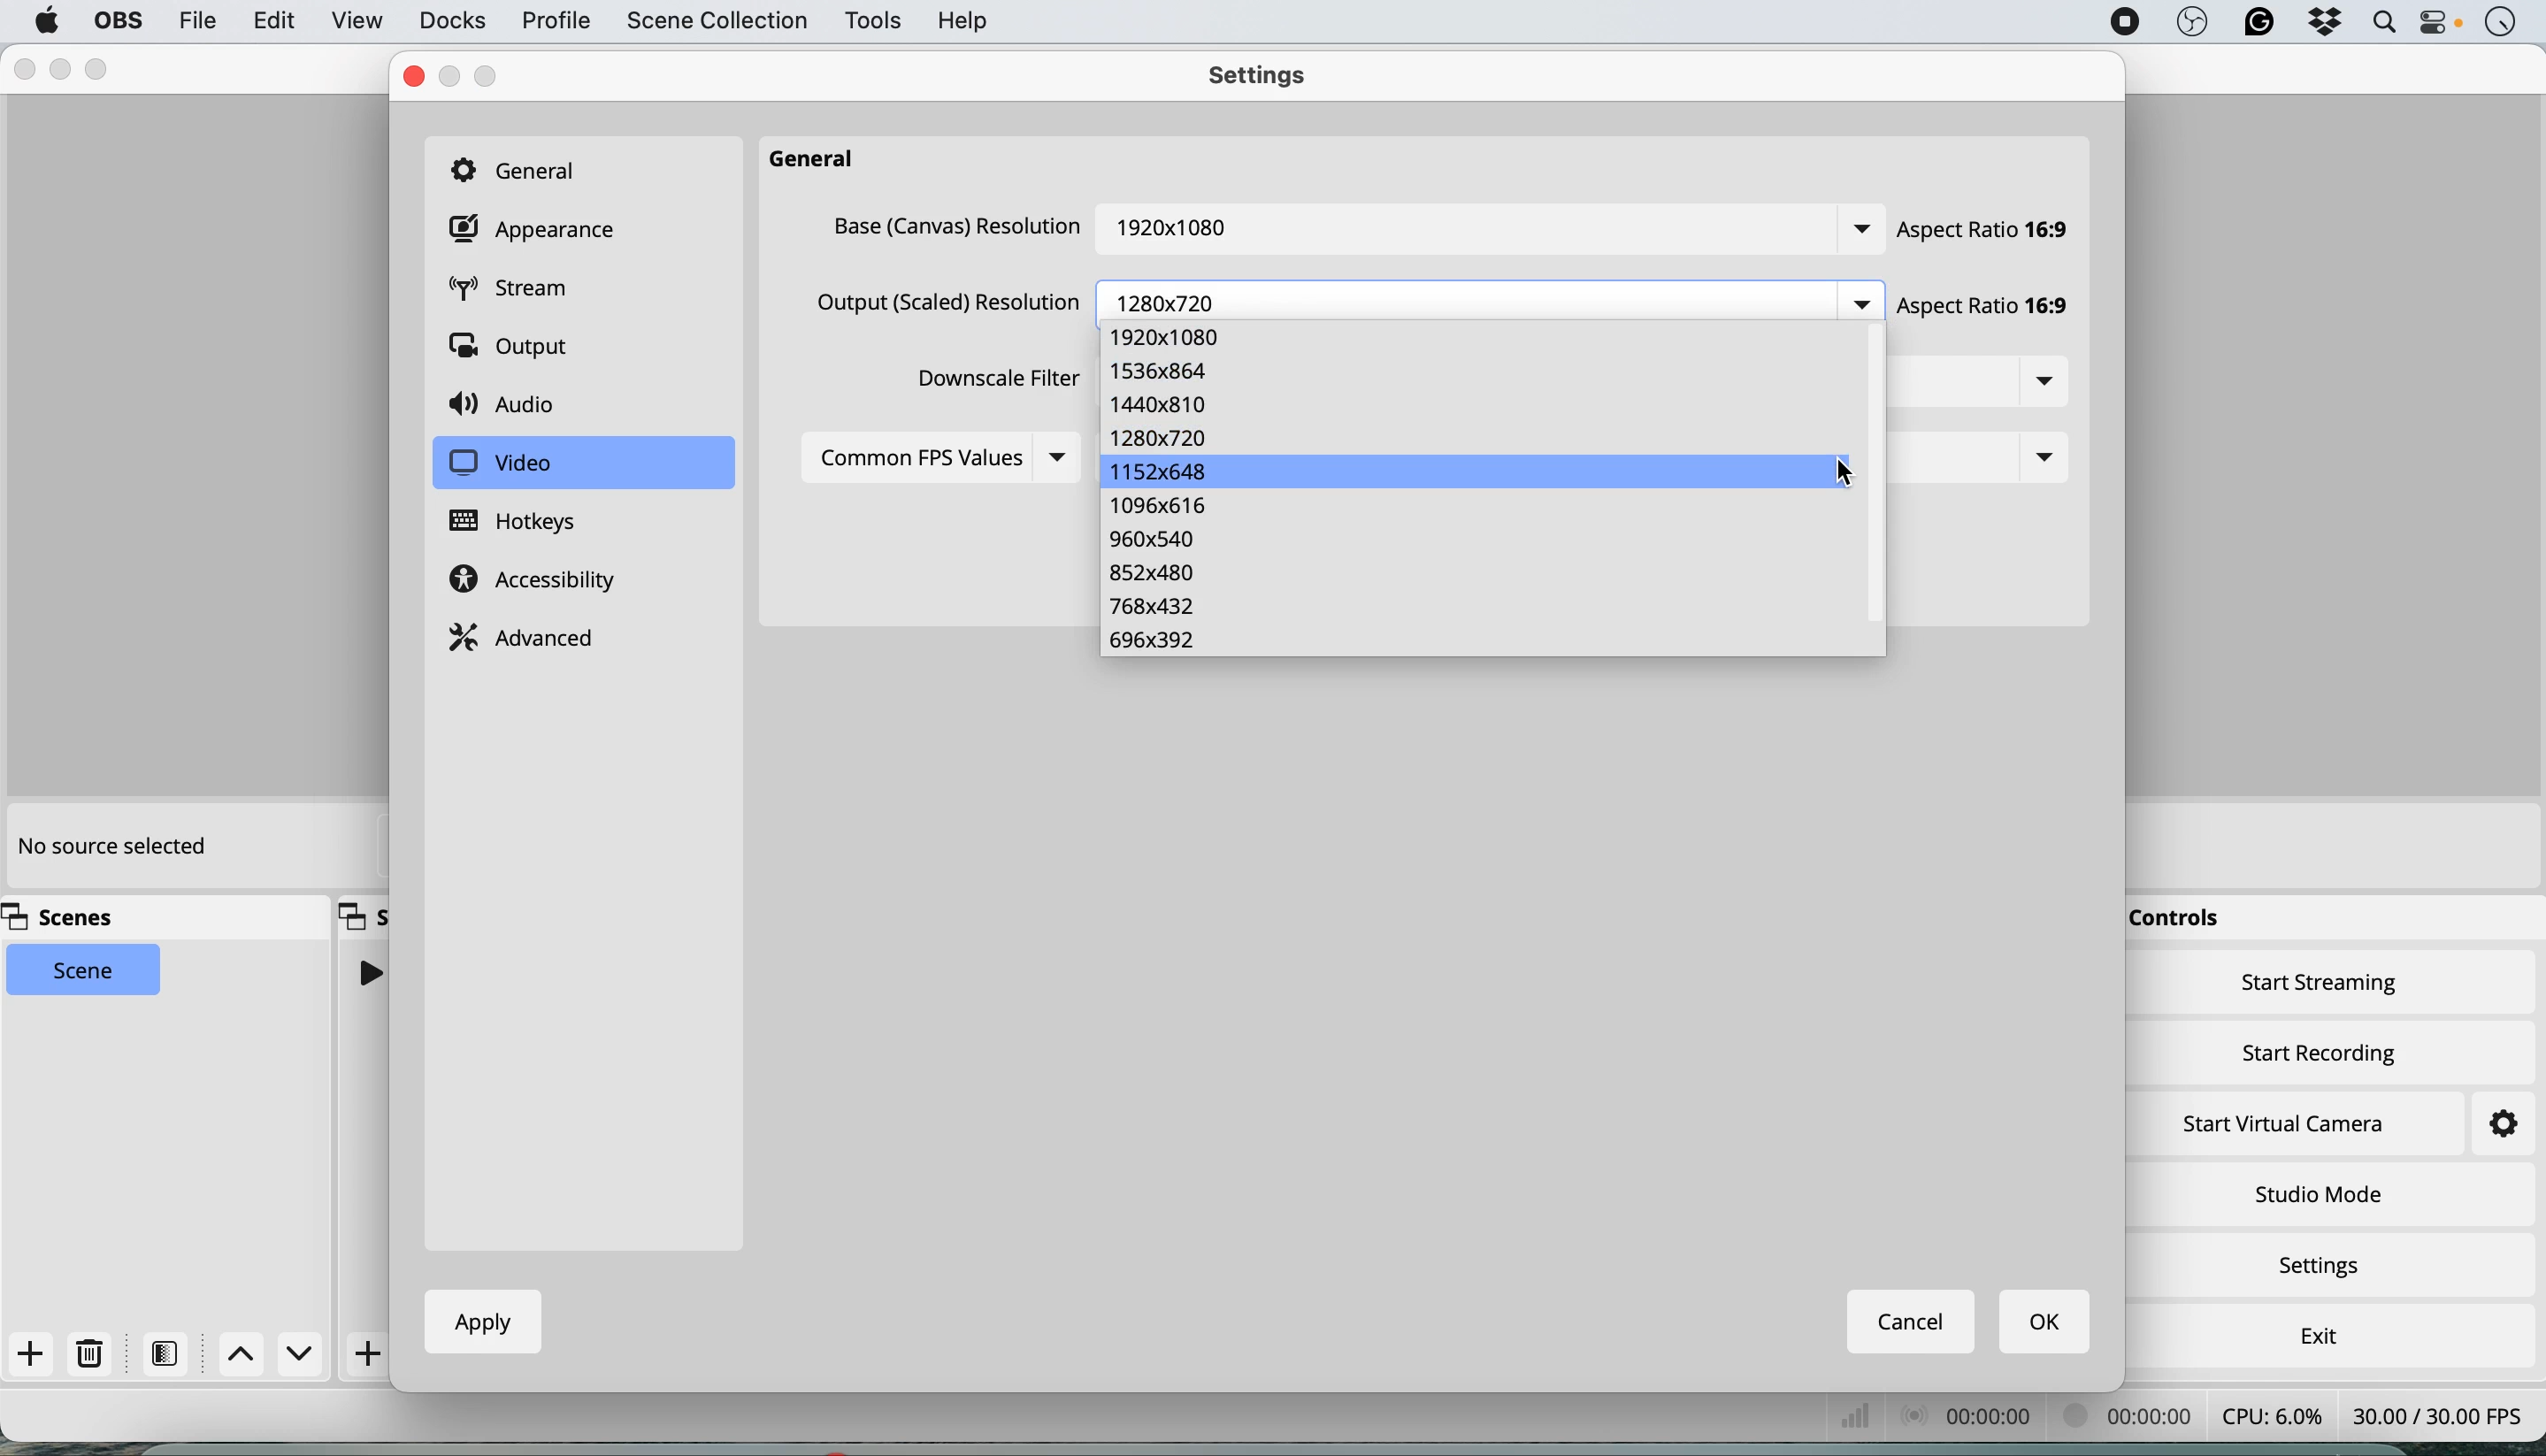 This screenshot has width=2546, height=1456. What do you see at coordinates (2270, 1414) in the screenshot?
I see `cpu usage` at bounding box center [2270, 1414].